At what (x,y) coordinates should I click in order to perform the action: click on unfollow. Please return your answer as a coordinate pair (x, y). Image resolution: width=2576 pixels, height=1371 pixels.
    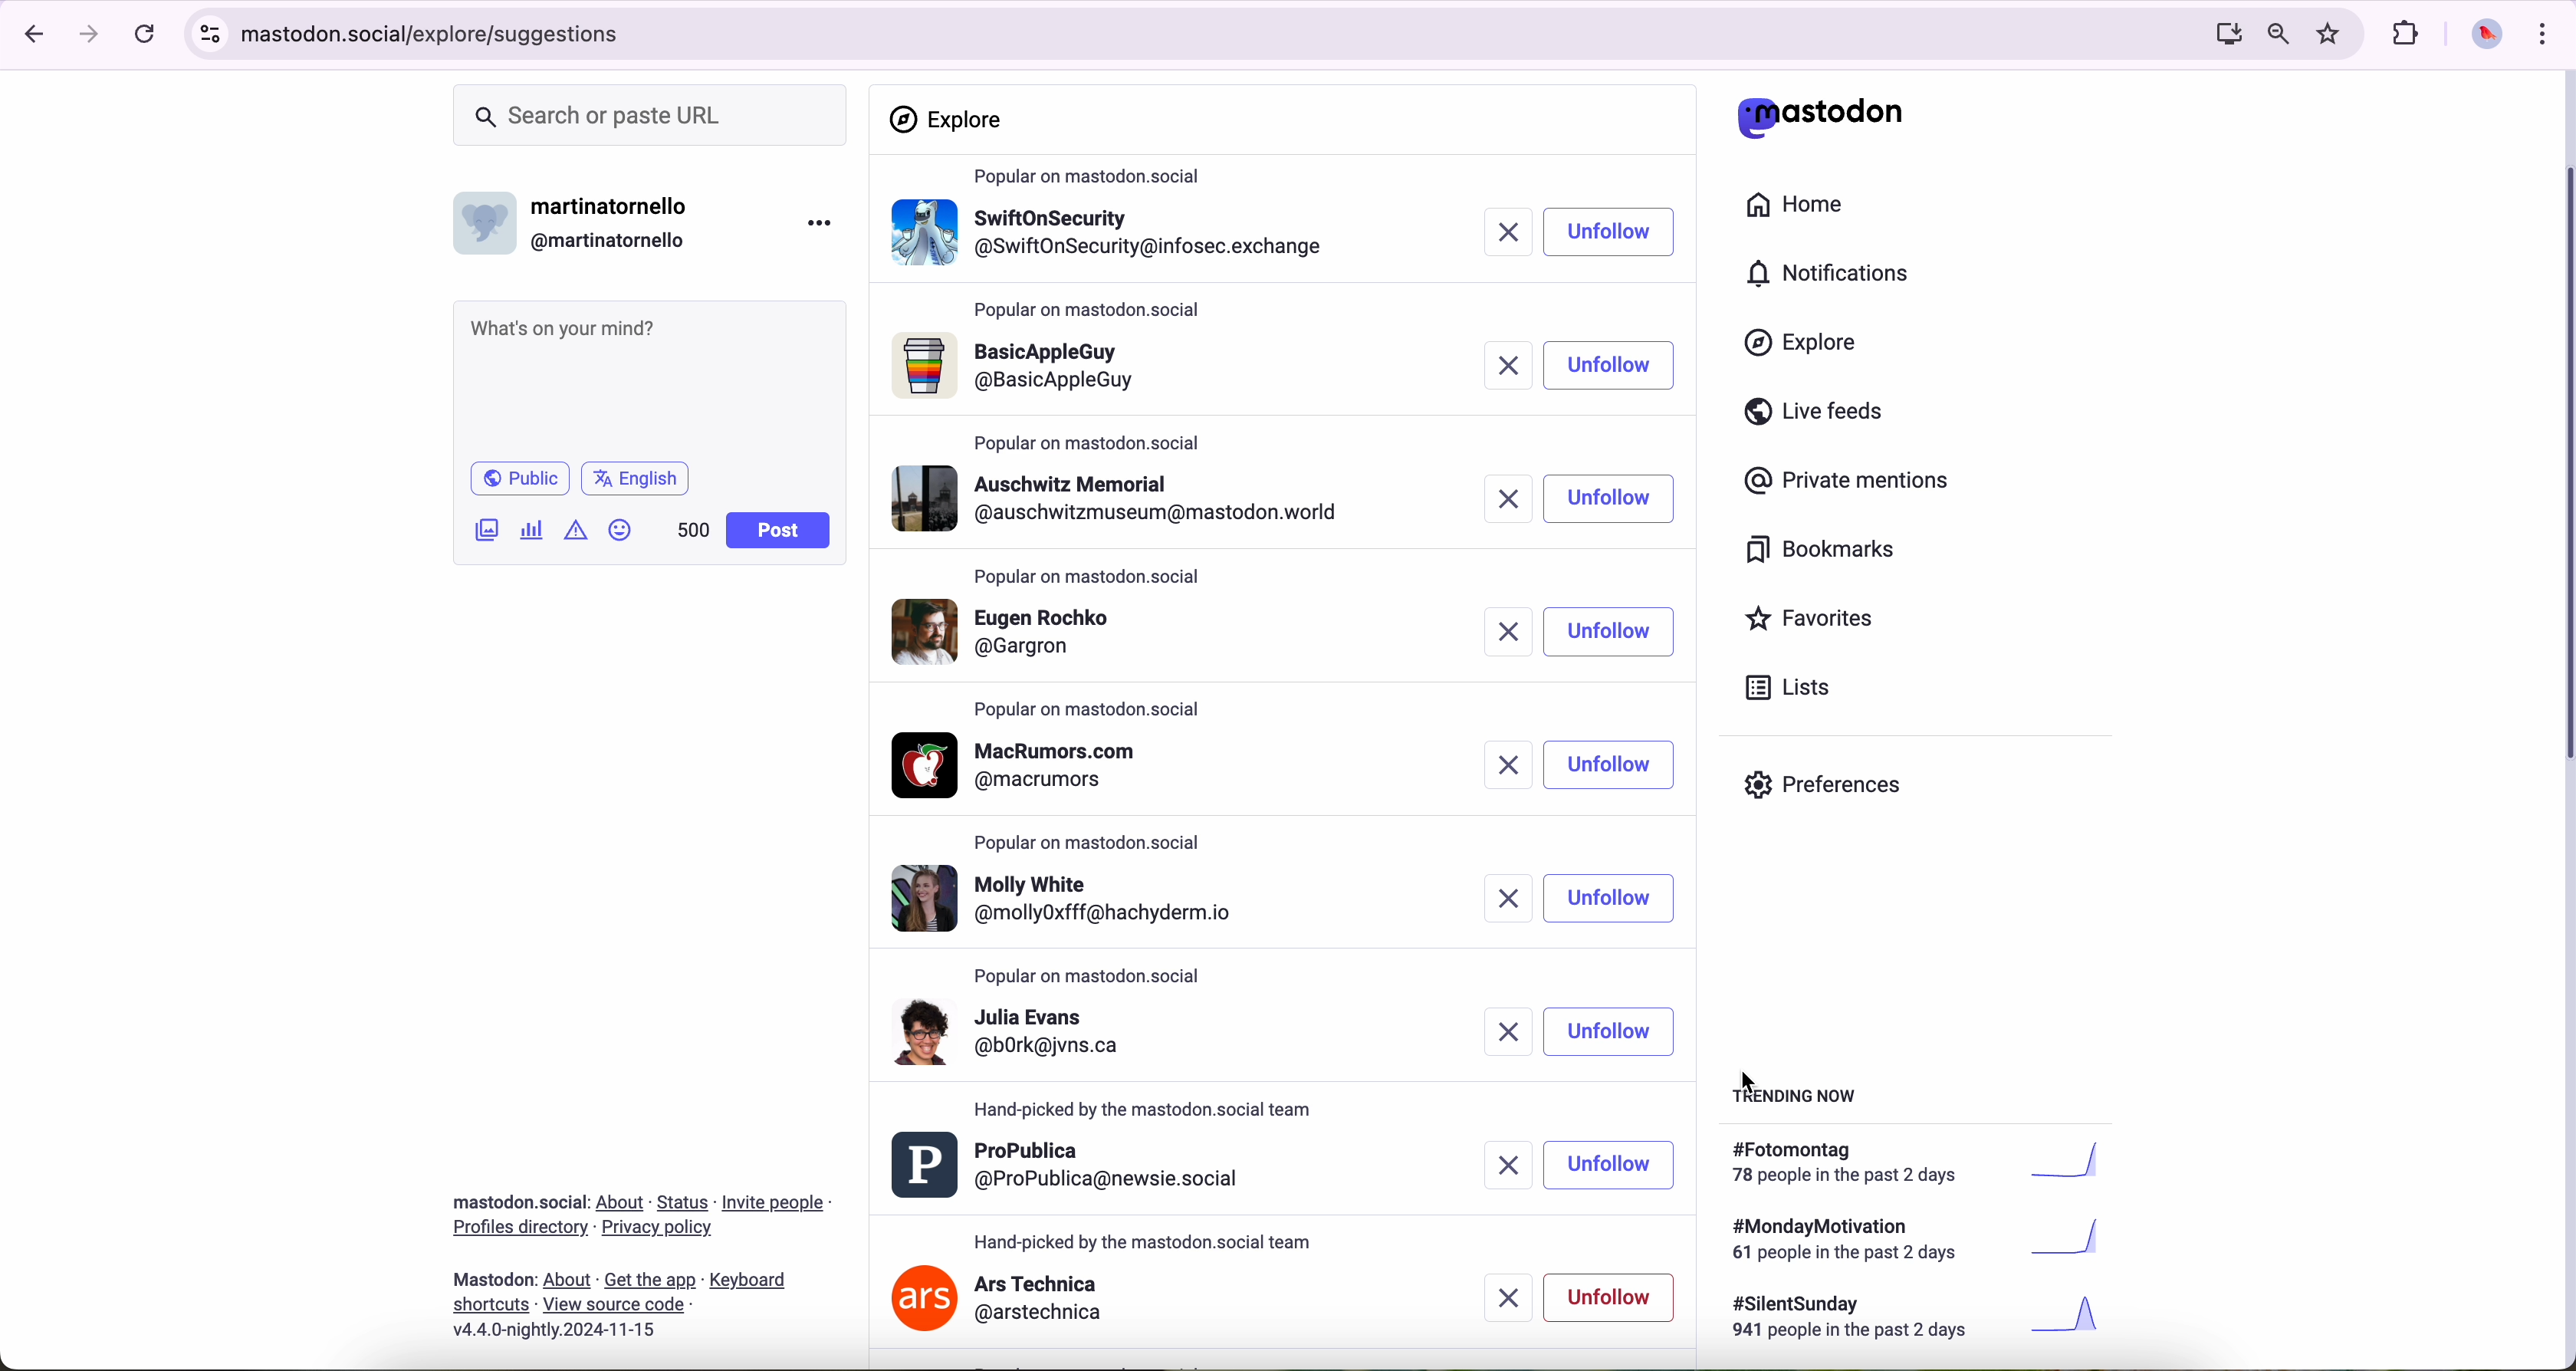
    Looking at the image, I should click on (1608, 502).